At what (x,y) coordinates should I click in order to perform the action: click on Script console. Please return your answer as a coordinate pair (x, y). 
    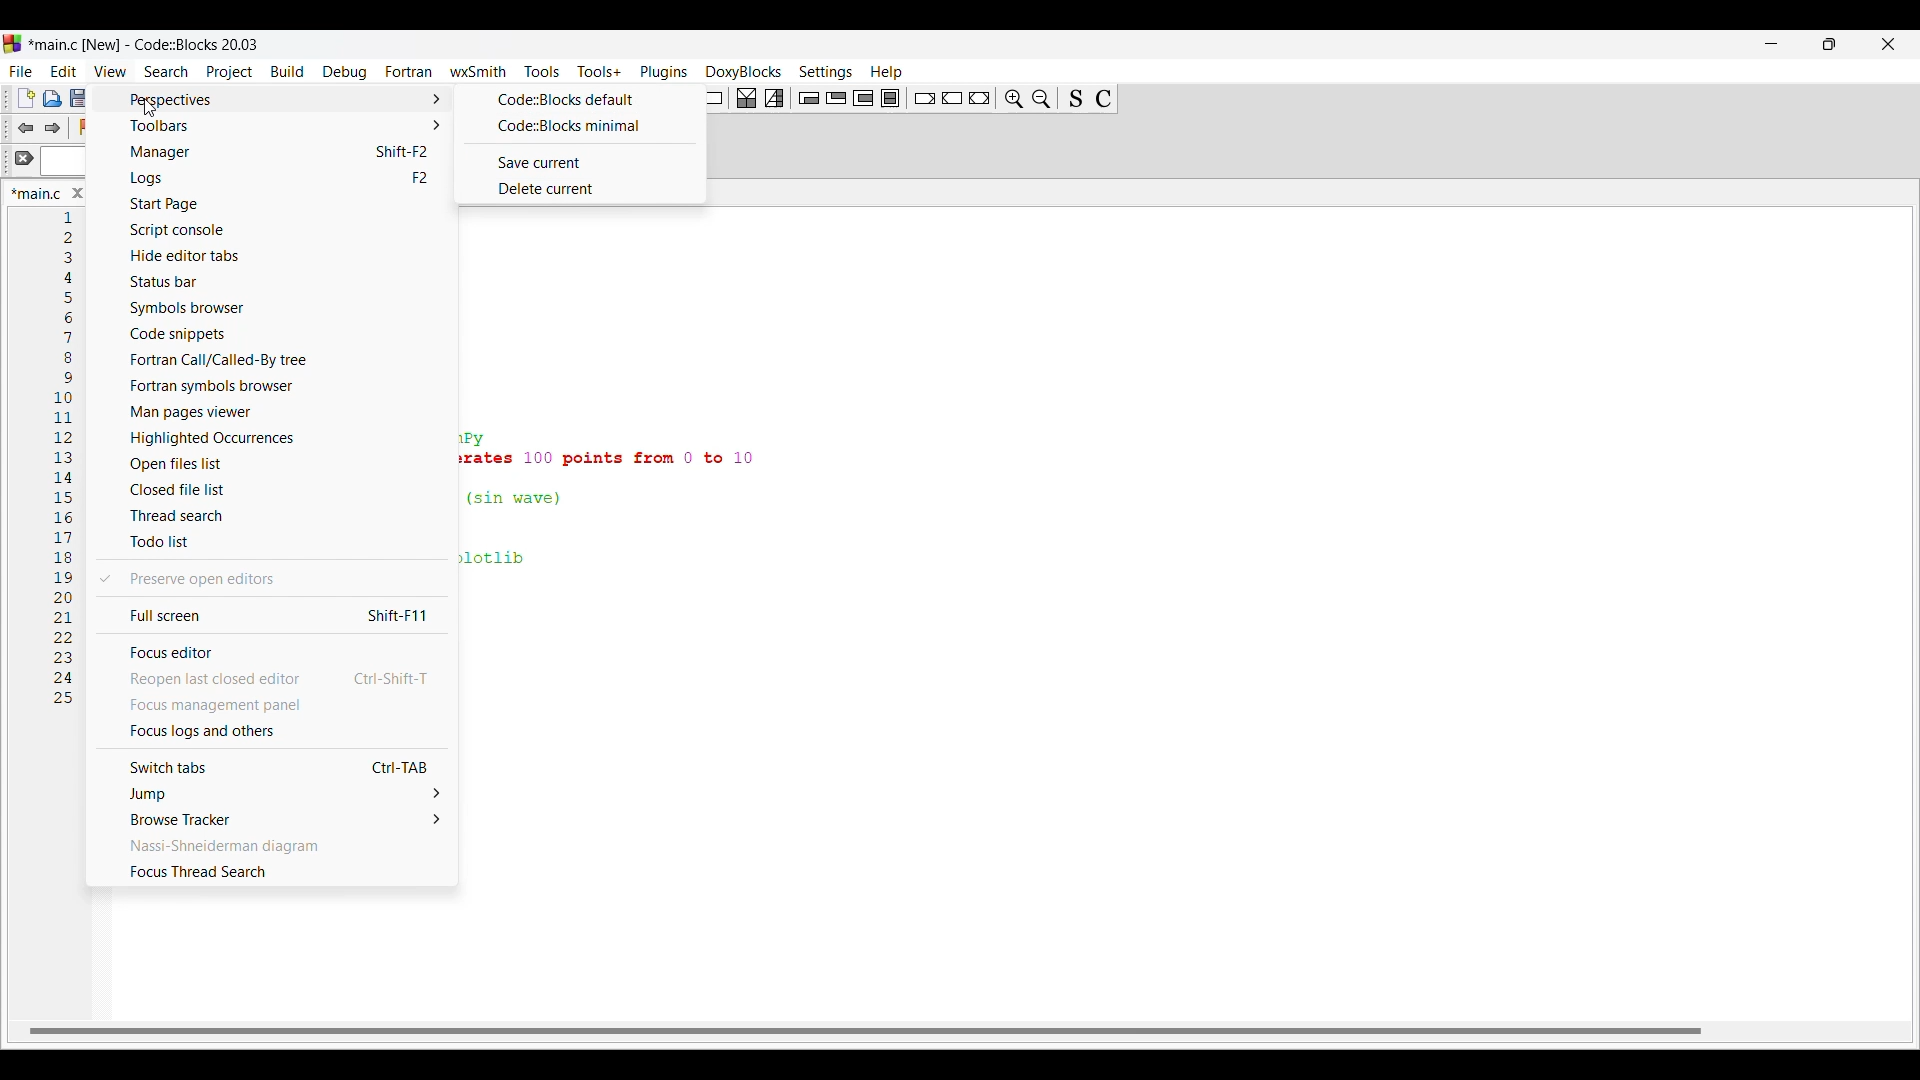
    Looking at the image, I should click on (278, 230).